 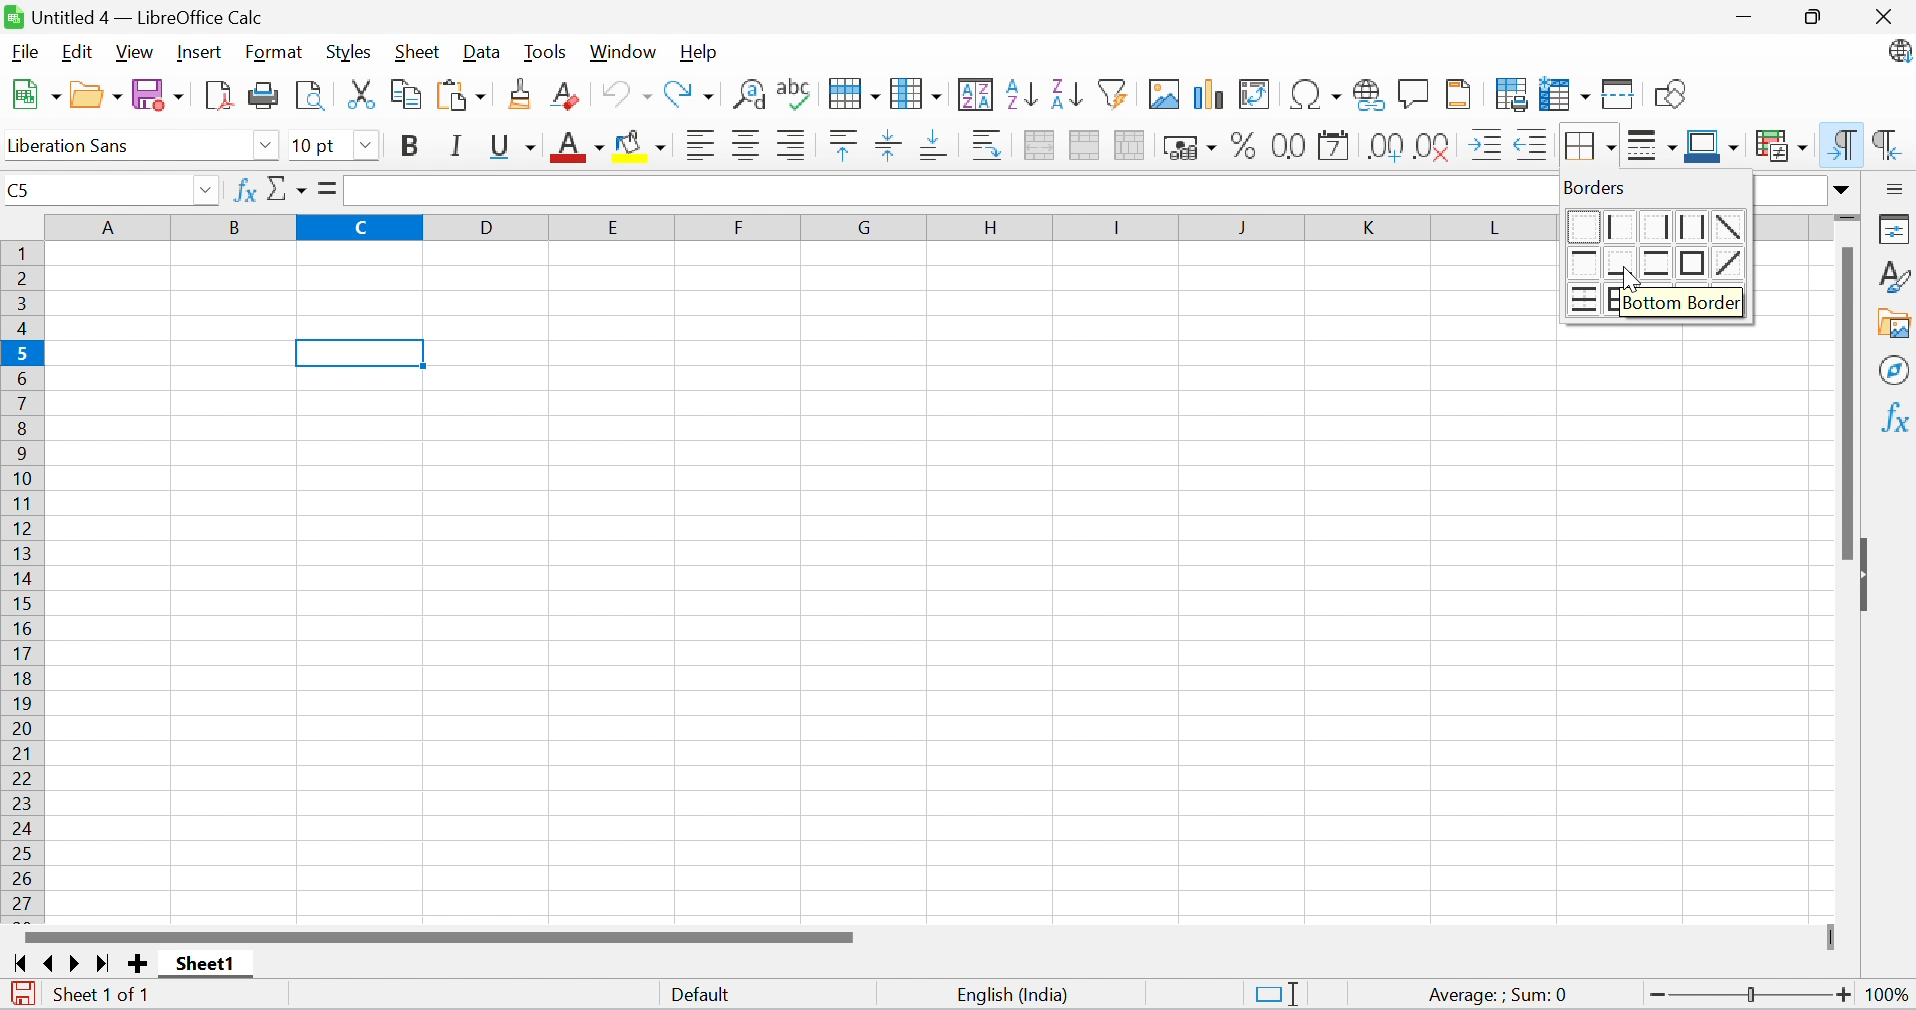 I want to click on Spelling, so click(x=796, y=95).